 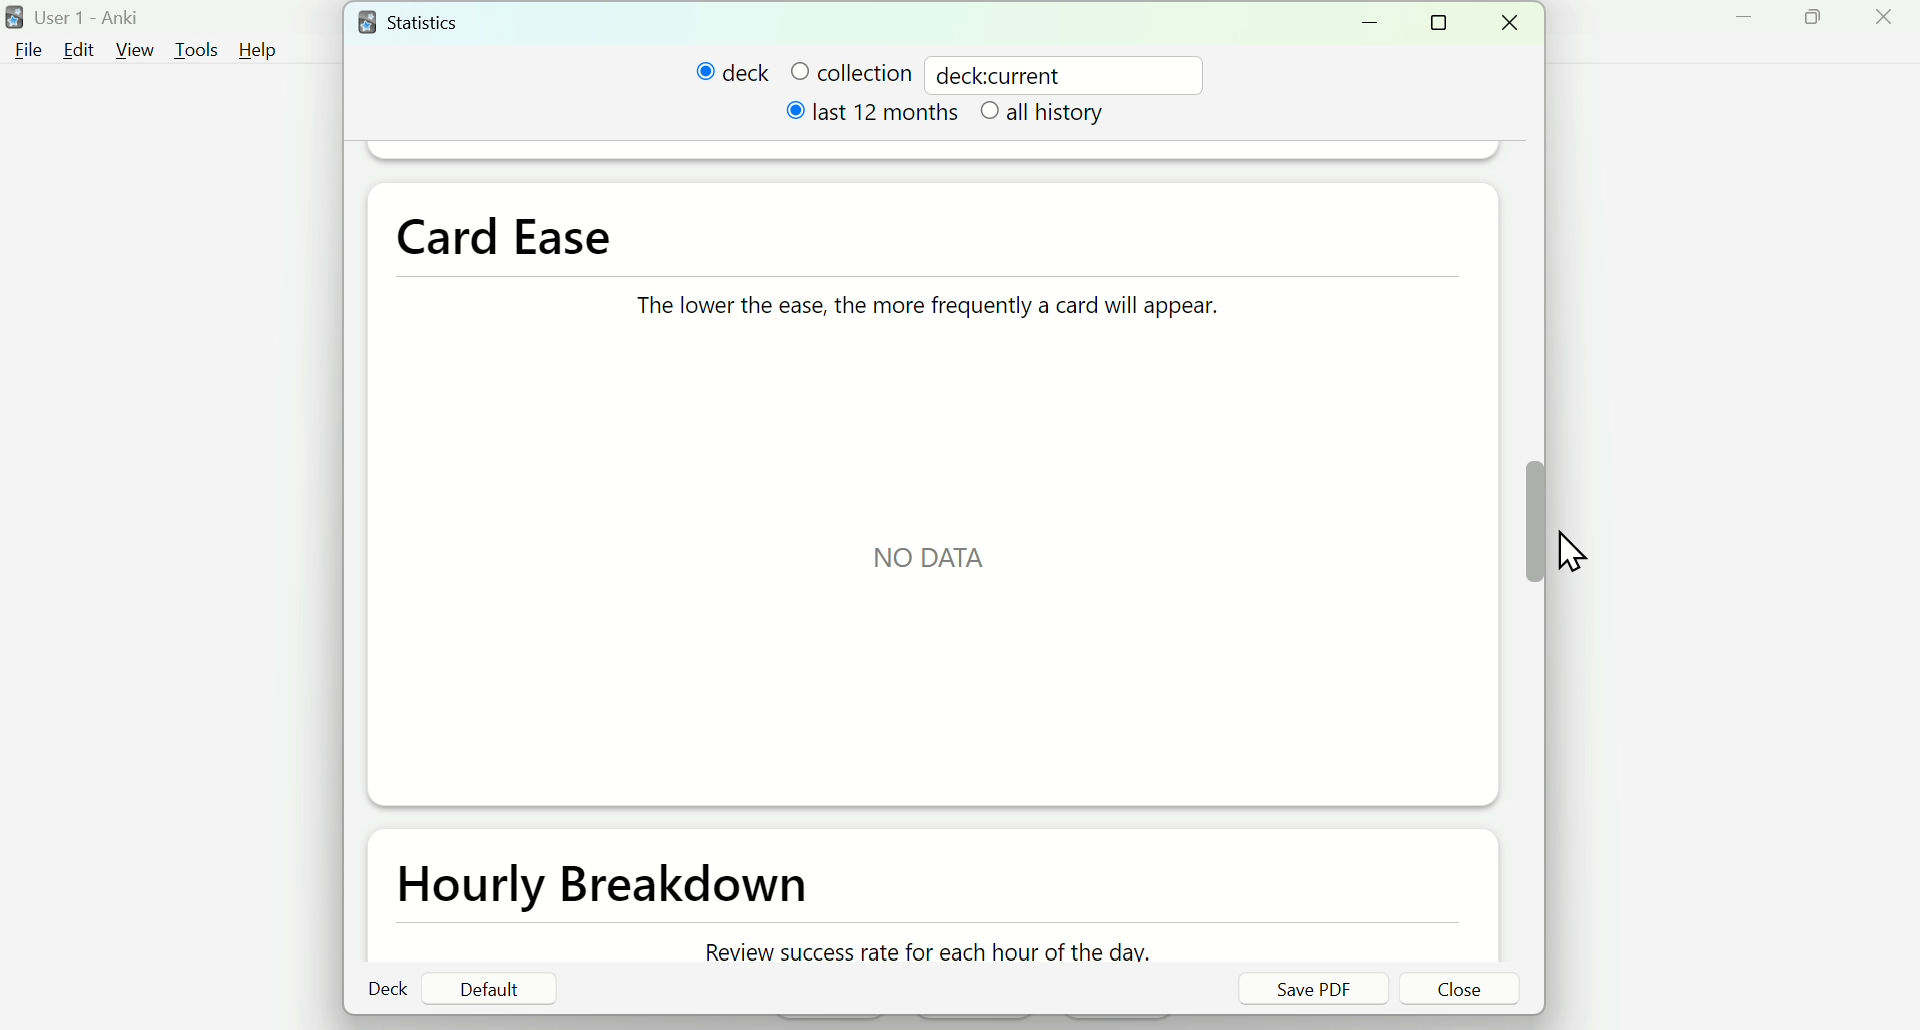 I want to click on NoData, so click(x=935, y=559).